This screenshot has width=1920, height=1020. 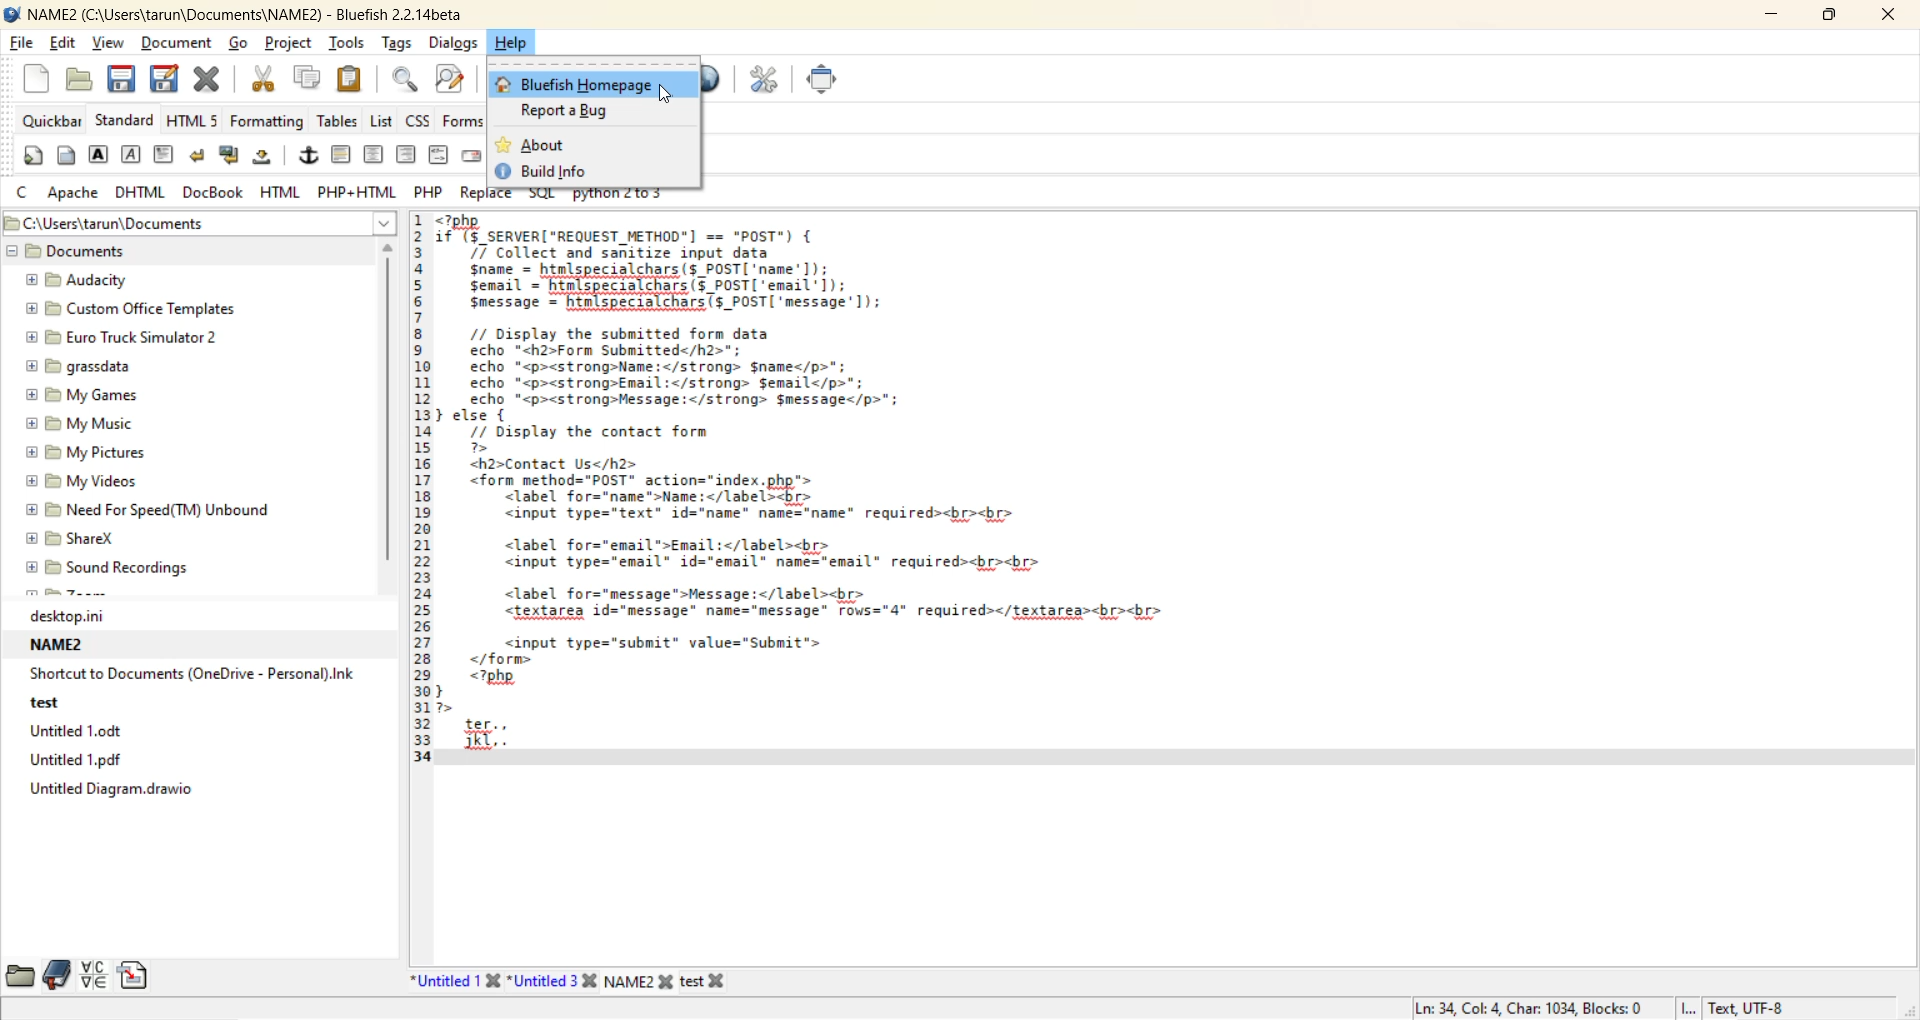 What do you see at coordinates (382, 120) in the screenshot?
I see `list` at bounding box center [382, 120].